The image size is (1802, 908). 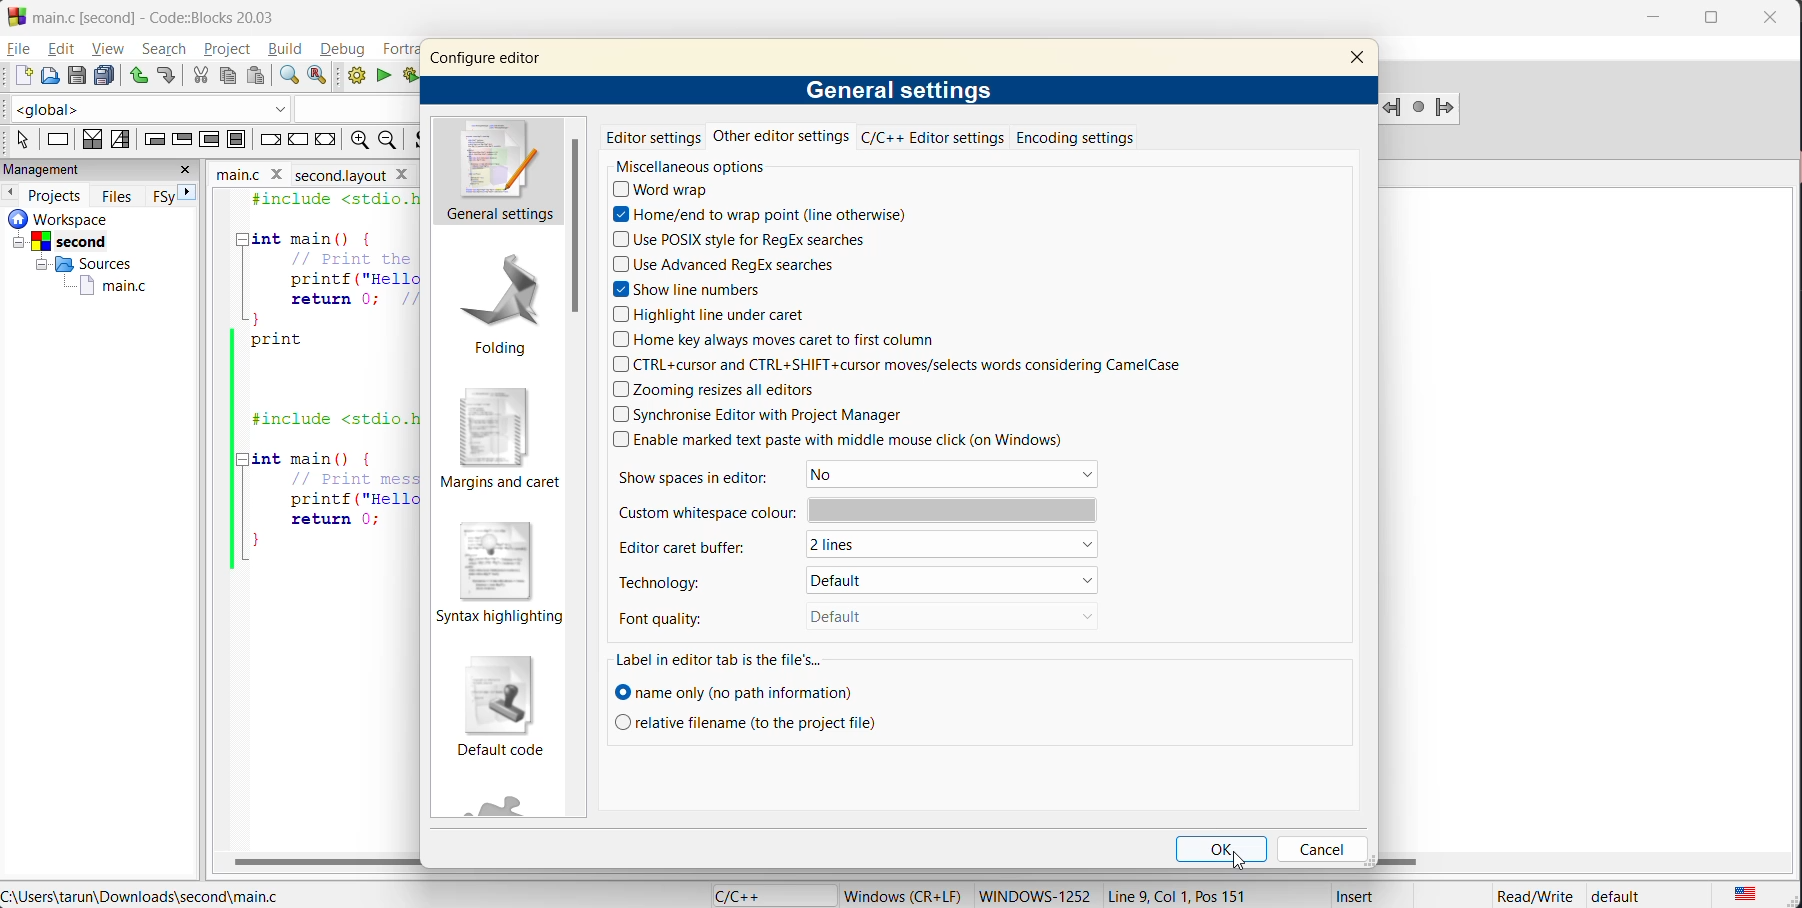 I want to click on Line 9, Col 1, Pos 151, so click(x=1195, y=891).